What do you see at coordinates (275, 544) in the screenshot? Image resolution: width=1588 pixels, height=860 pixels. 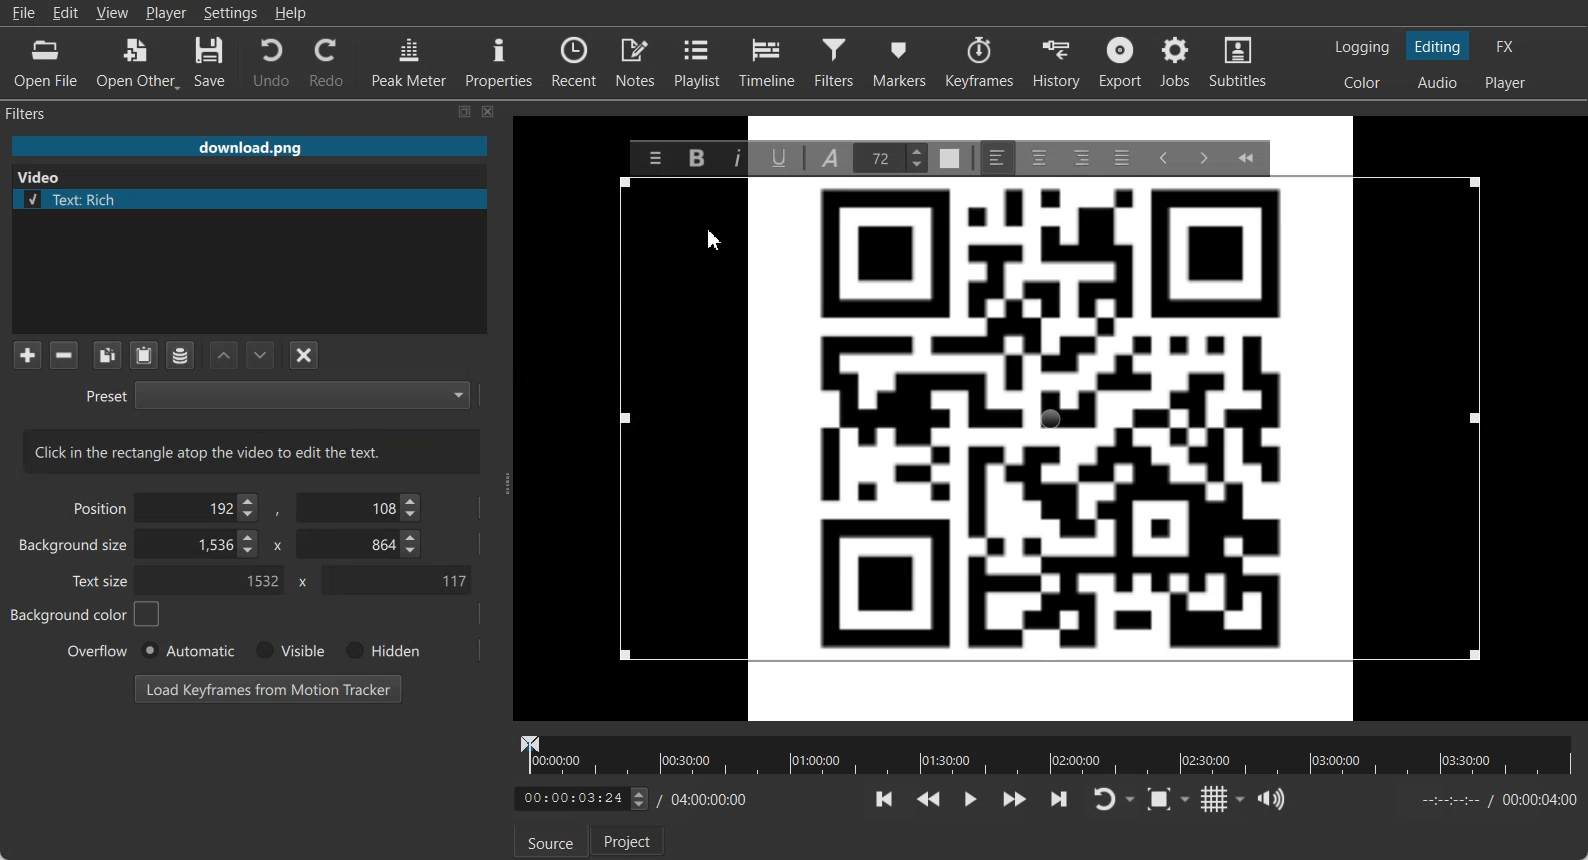 I see `x` at bounding box center [275, 544].